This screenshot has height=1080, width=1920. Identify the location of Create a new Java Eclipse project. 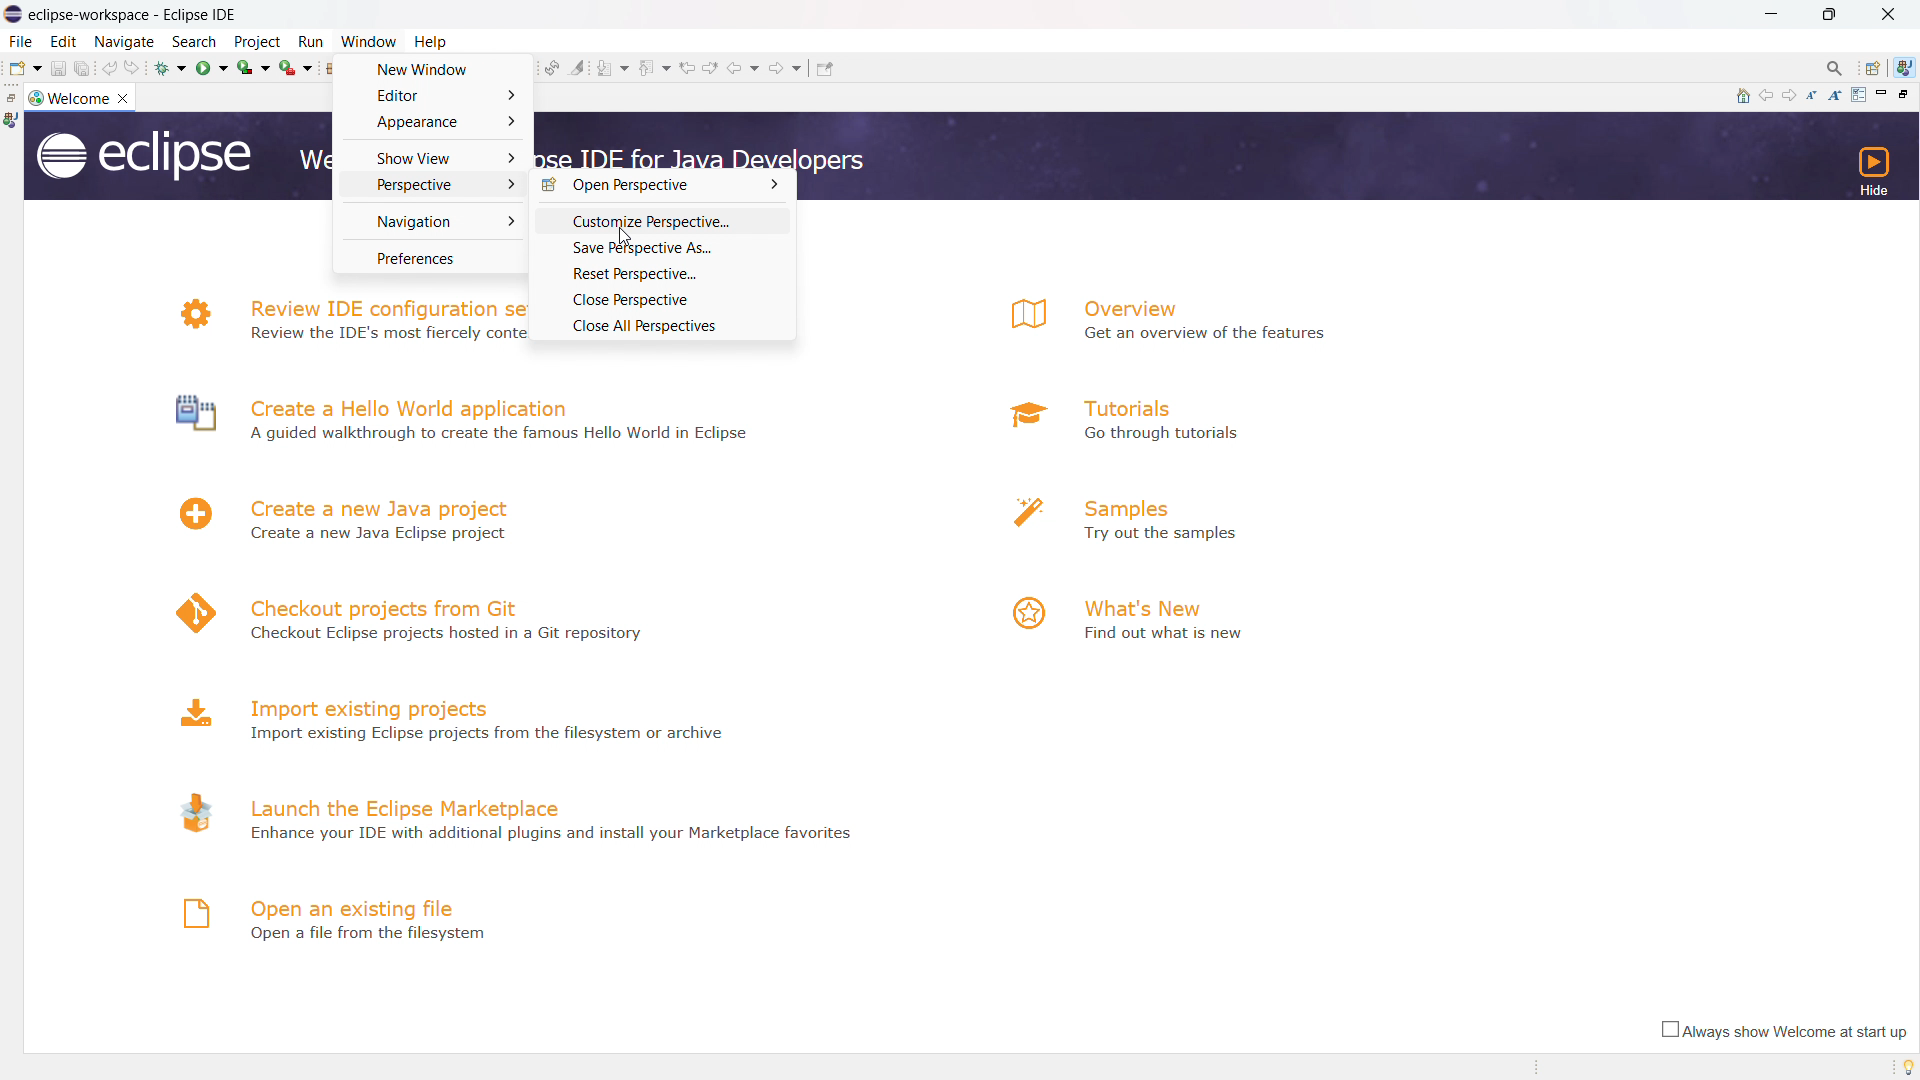
(379, 534).